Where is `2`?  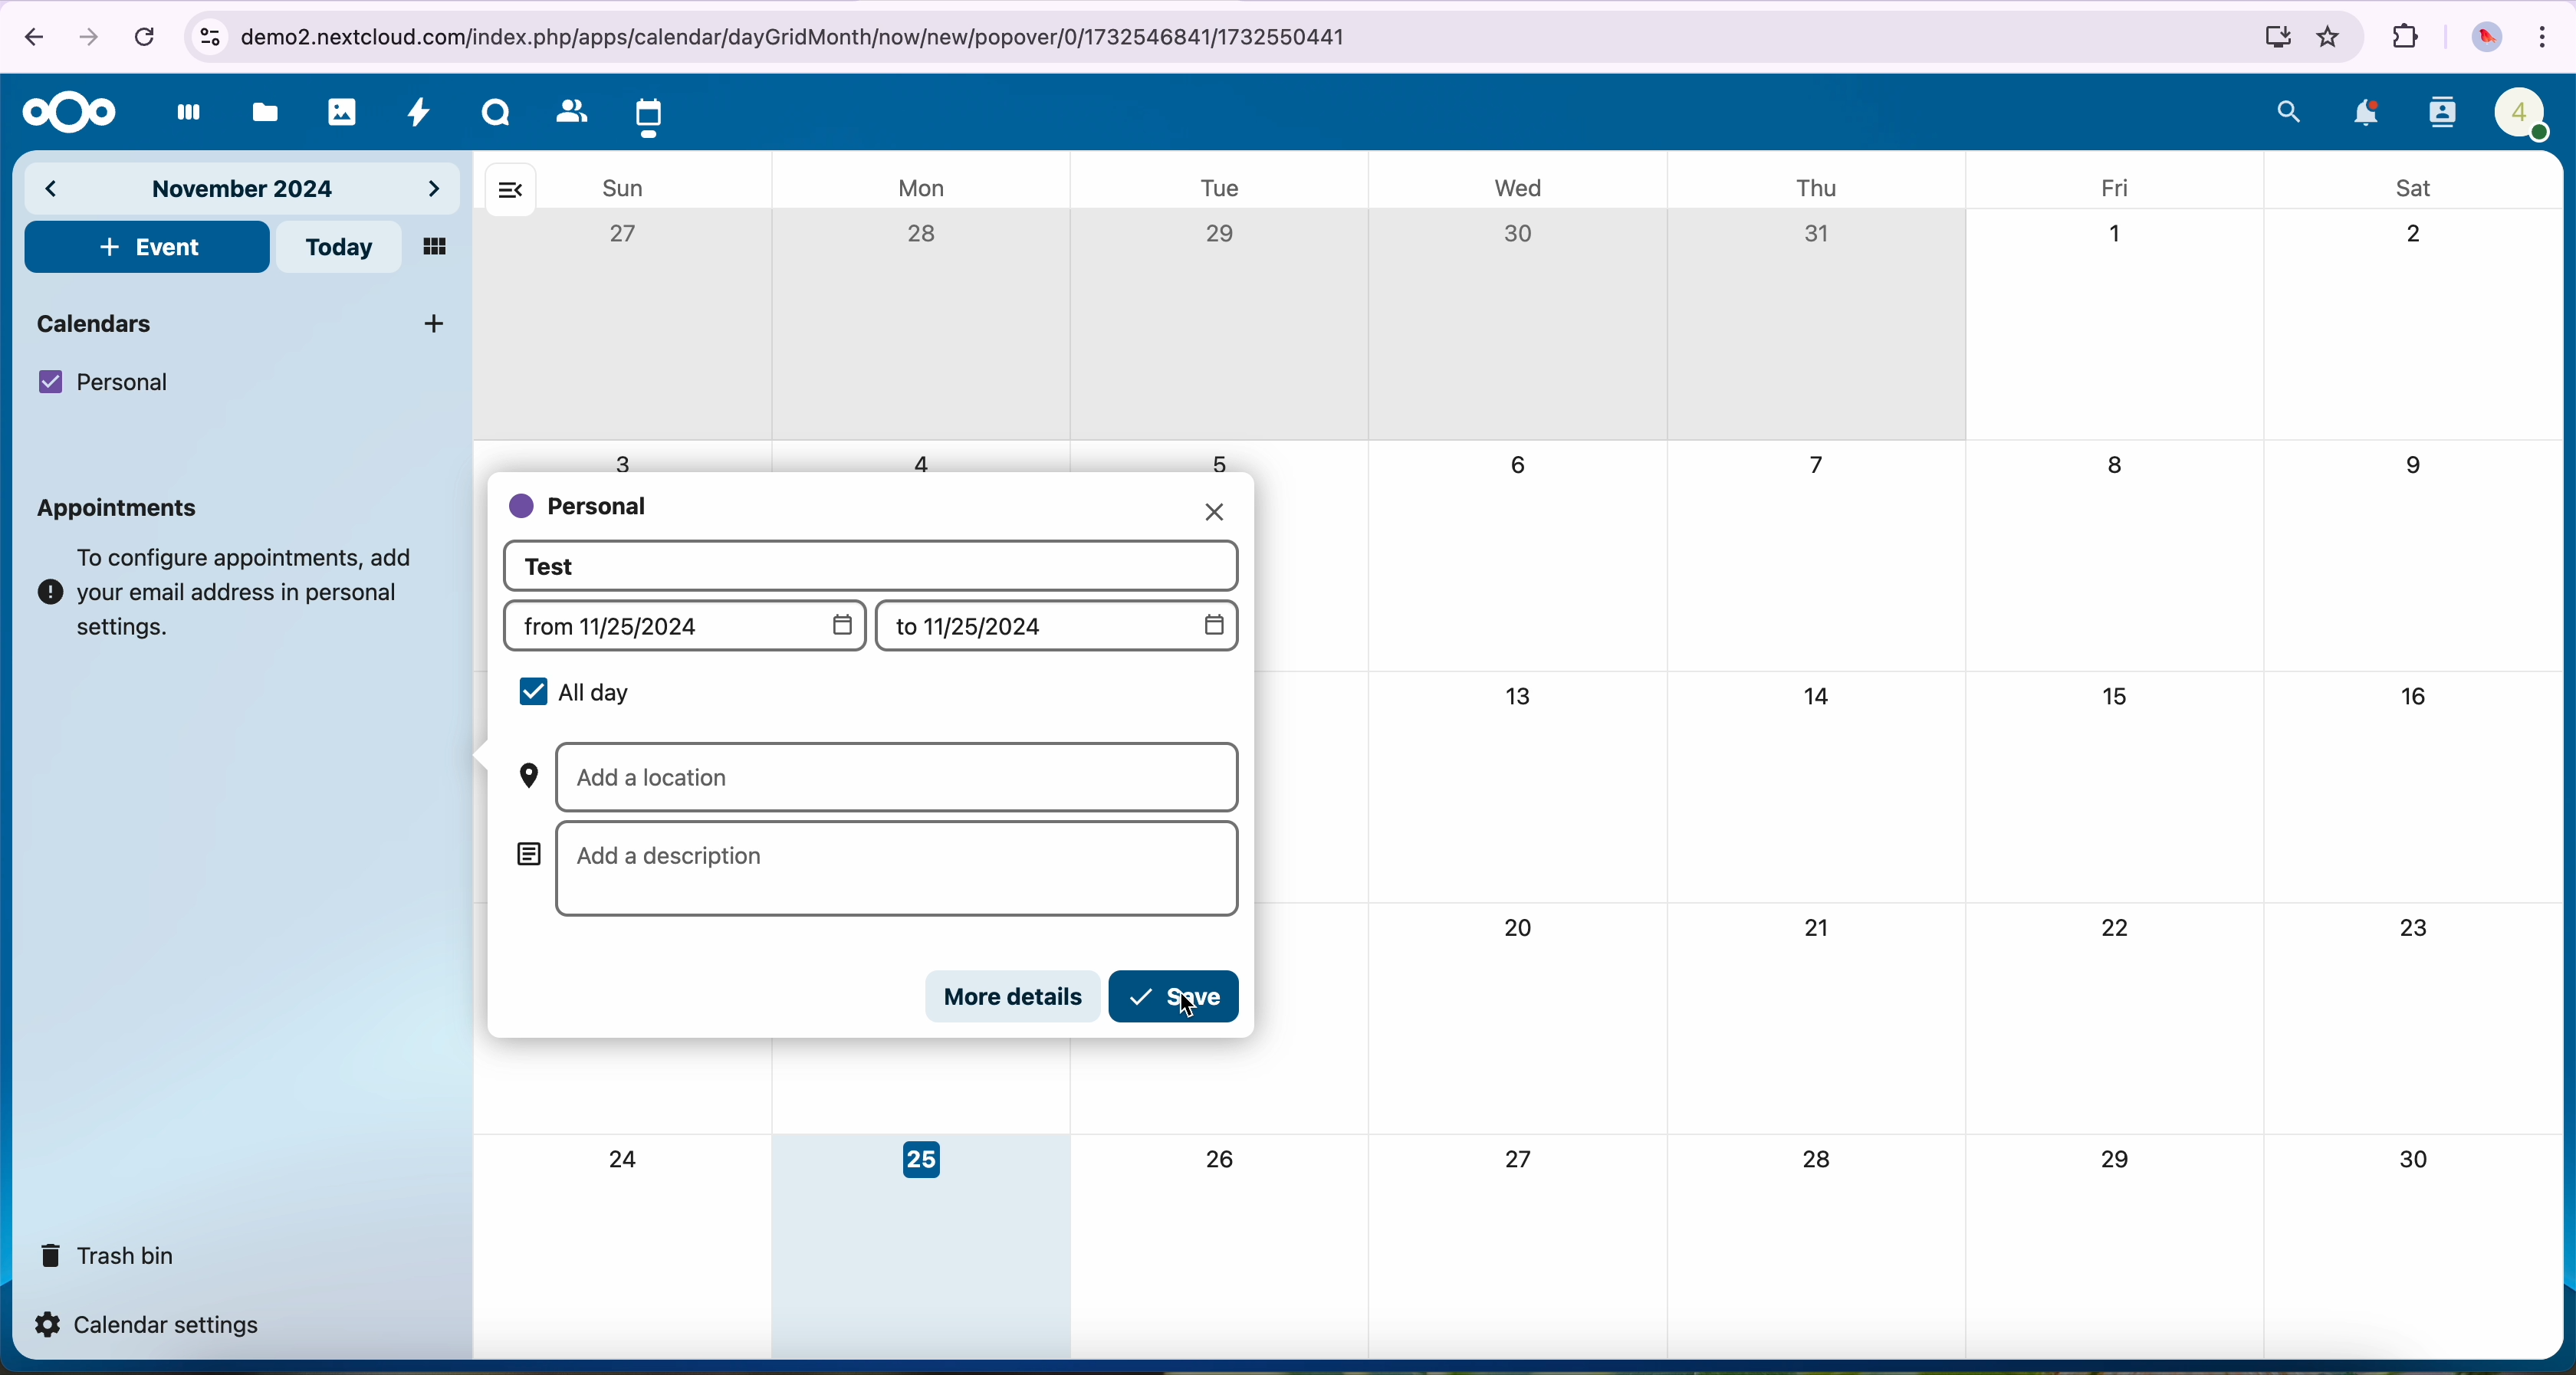
2 is located at coordinates (2415, 235).